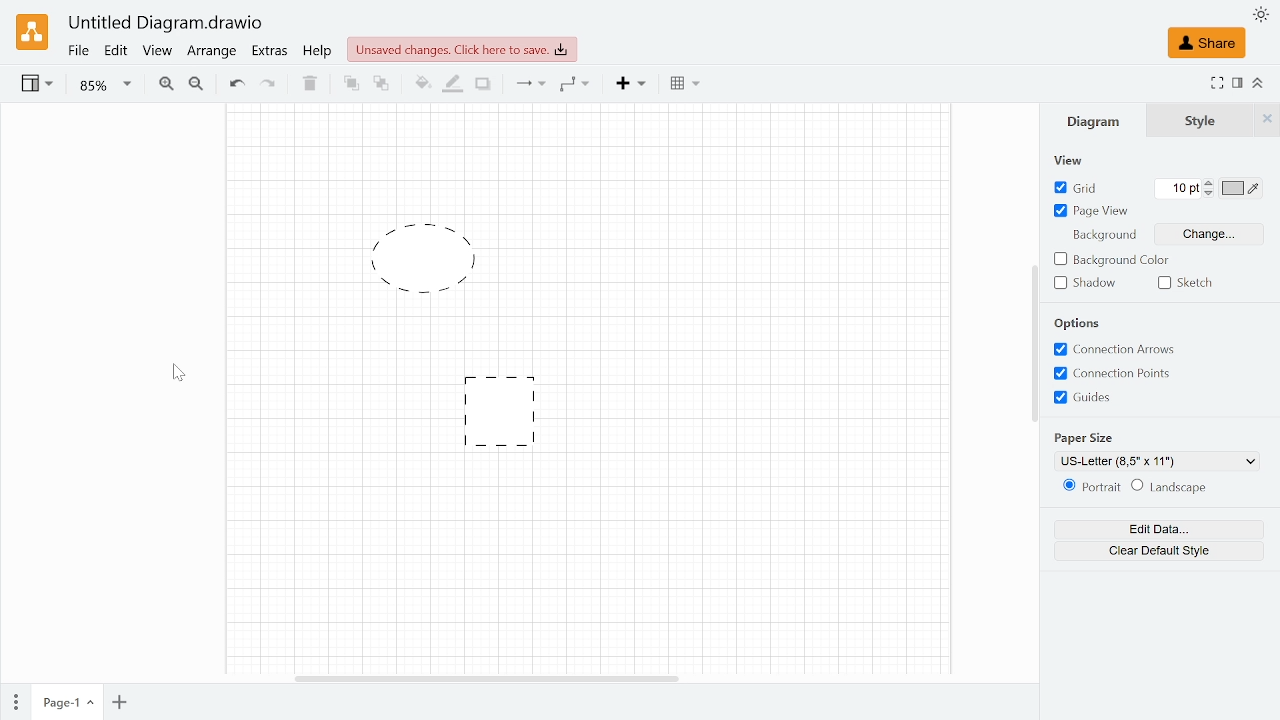 This screenshot has height=720, width=1280. Describe the element at coordinates (1078, 323) in the screenshot. I see `Options` at that location.